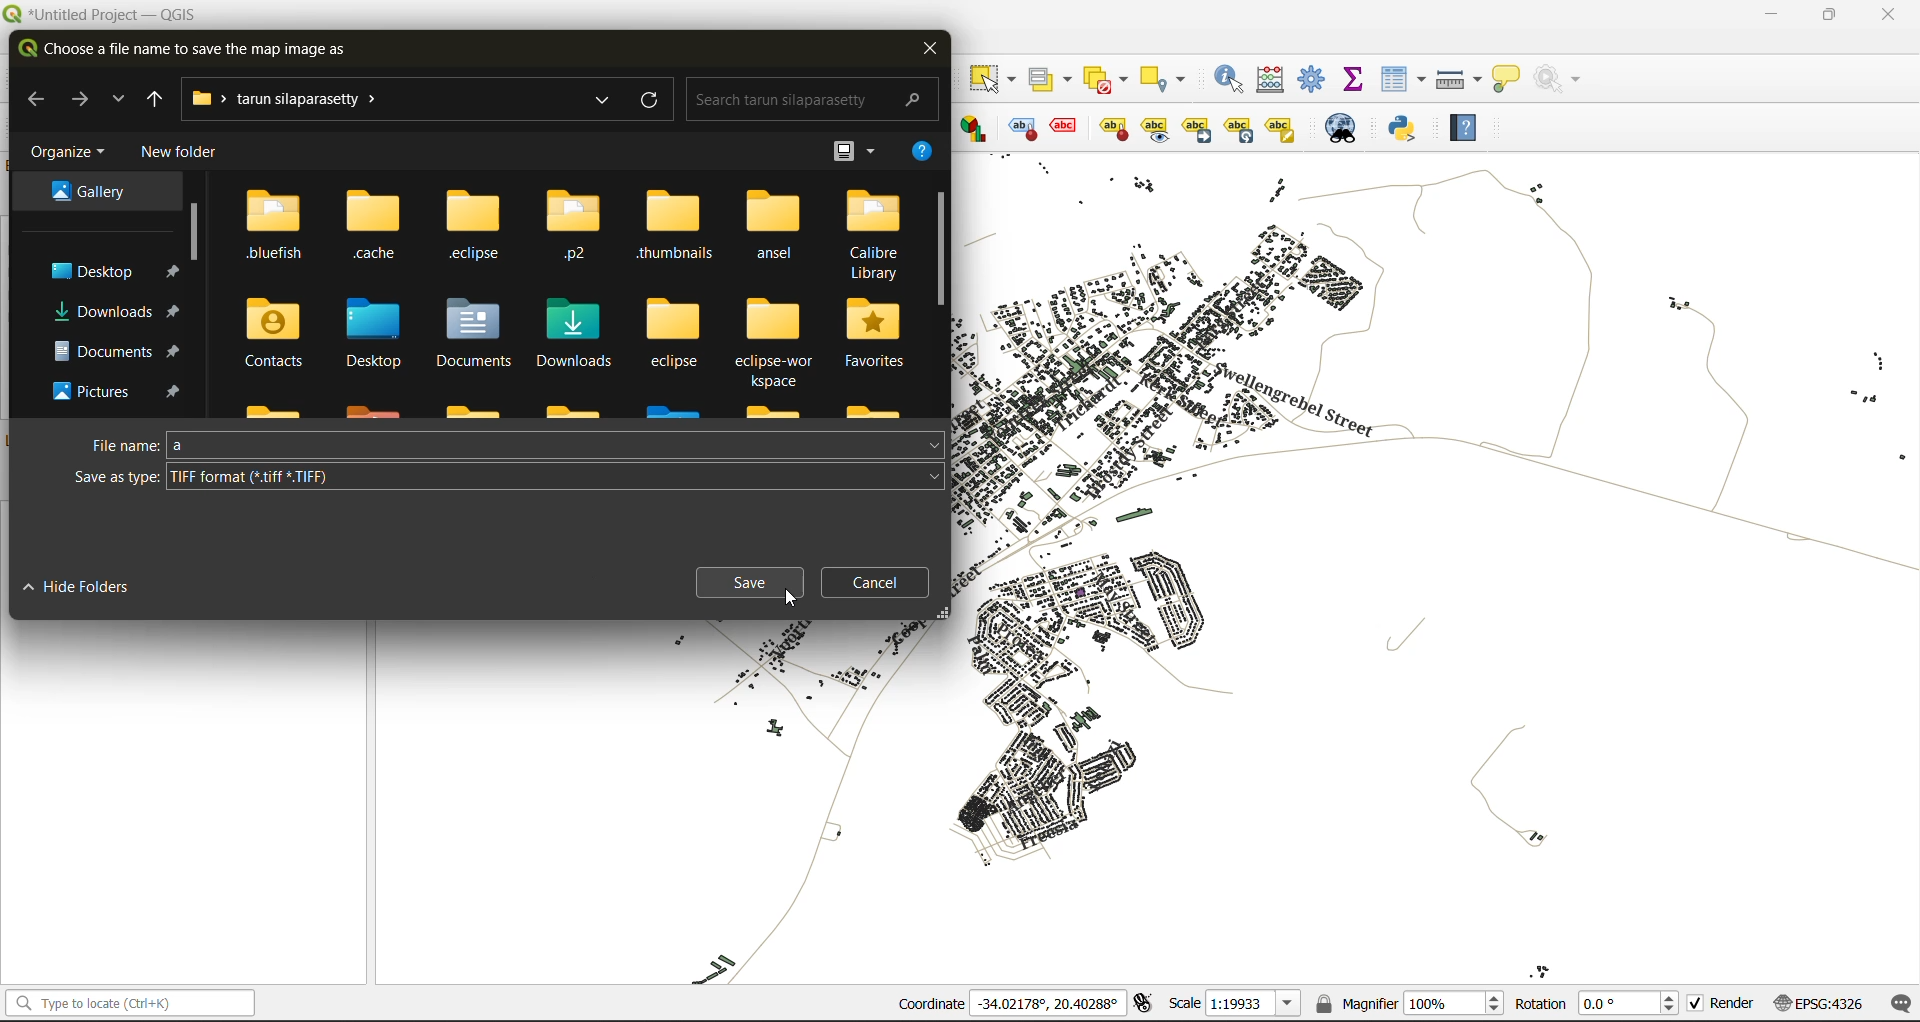 The height and width of the screenshot is (1022, 1920). Describe the element at coordinates (995, 79) in the screenshot. I see `select` at that location.